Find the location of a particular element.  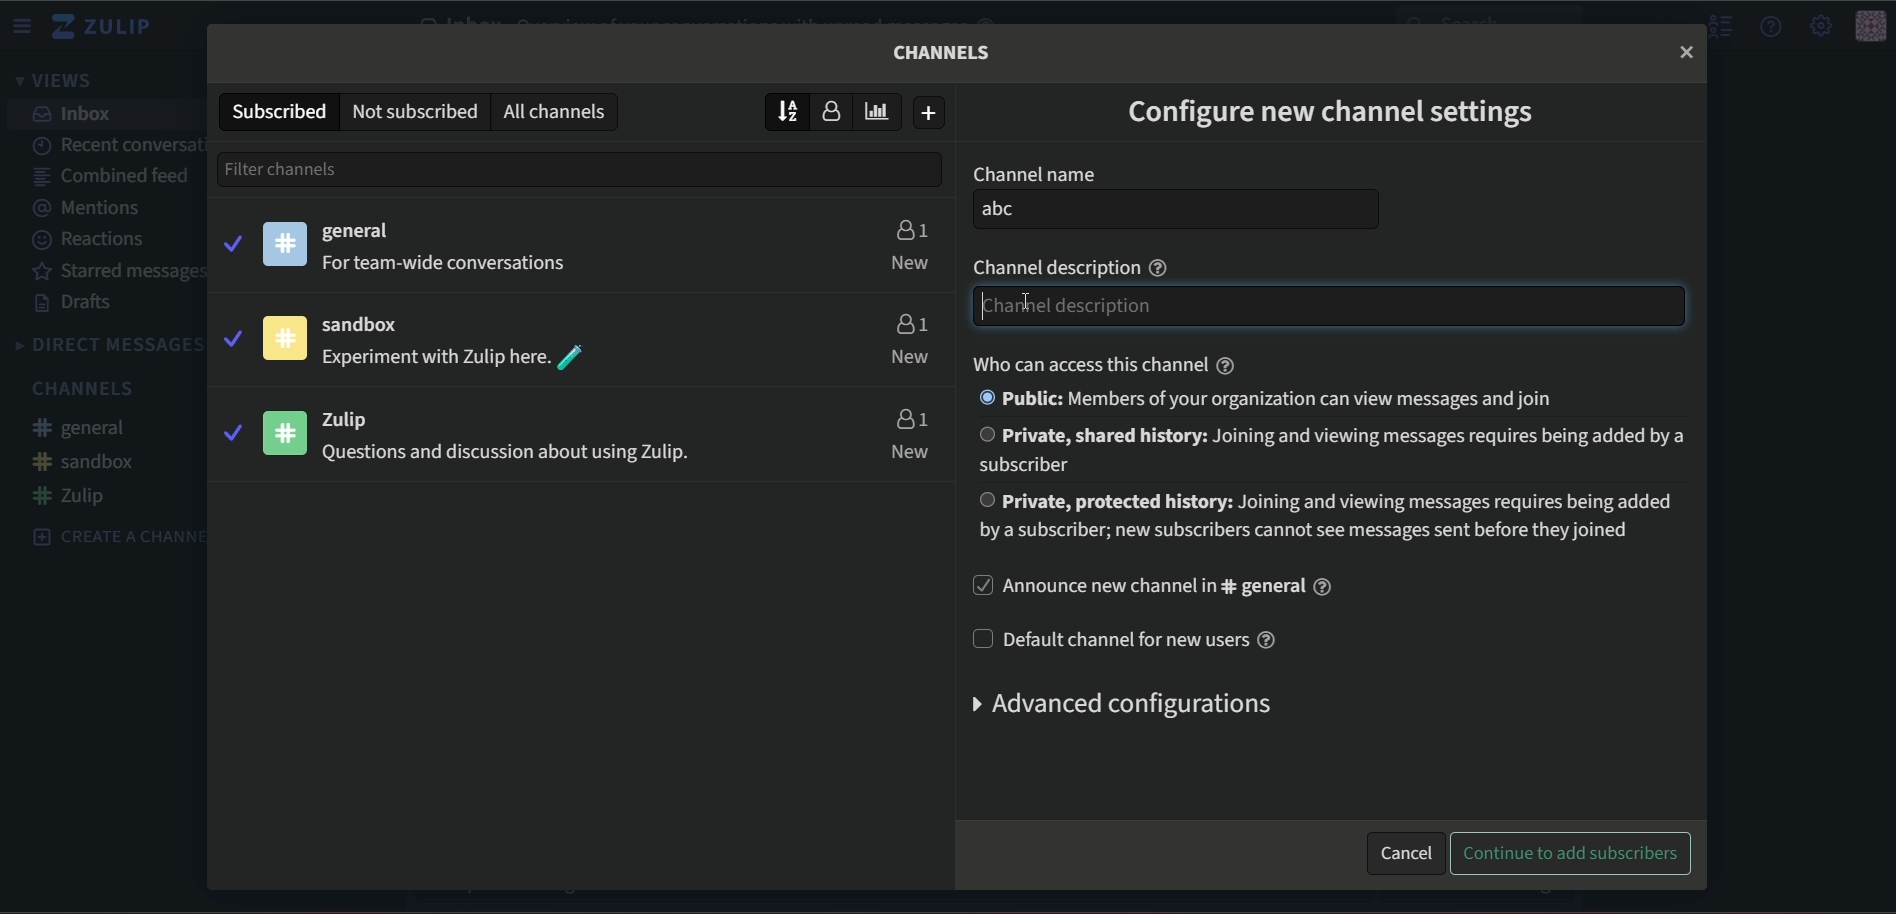

drafts is located at coordinates (77, 304).